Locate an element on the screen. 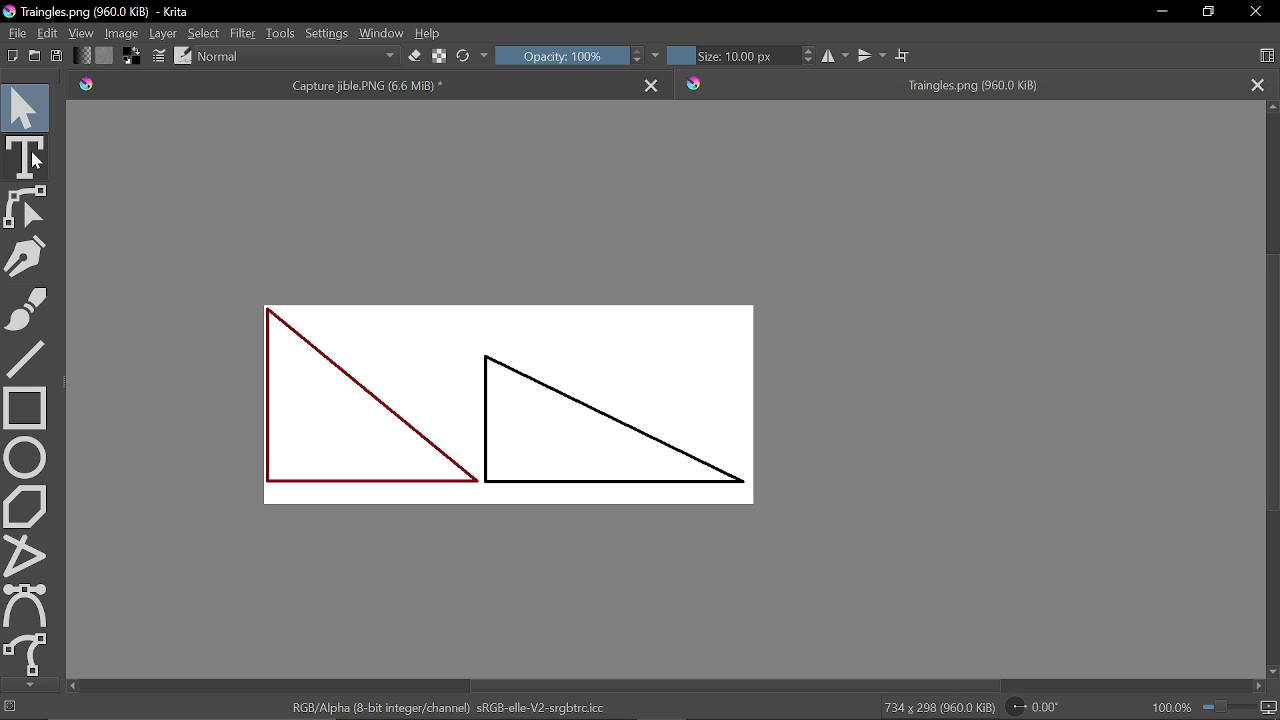 Image resolution: width=1280 pixels, height=720 pixels. Rectangle tool is located at coordinates (25, 406).